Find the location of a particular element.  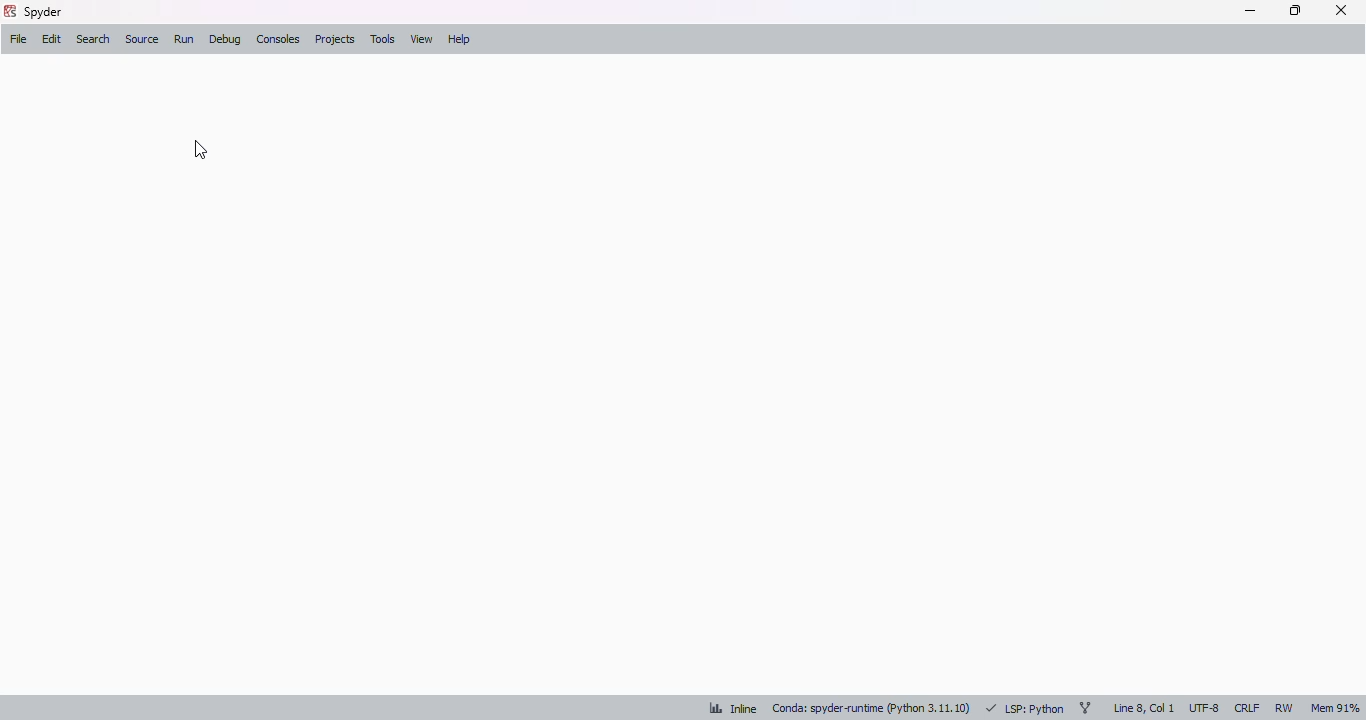

edit is located at coordinates (52, 40).